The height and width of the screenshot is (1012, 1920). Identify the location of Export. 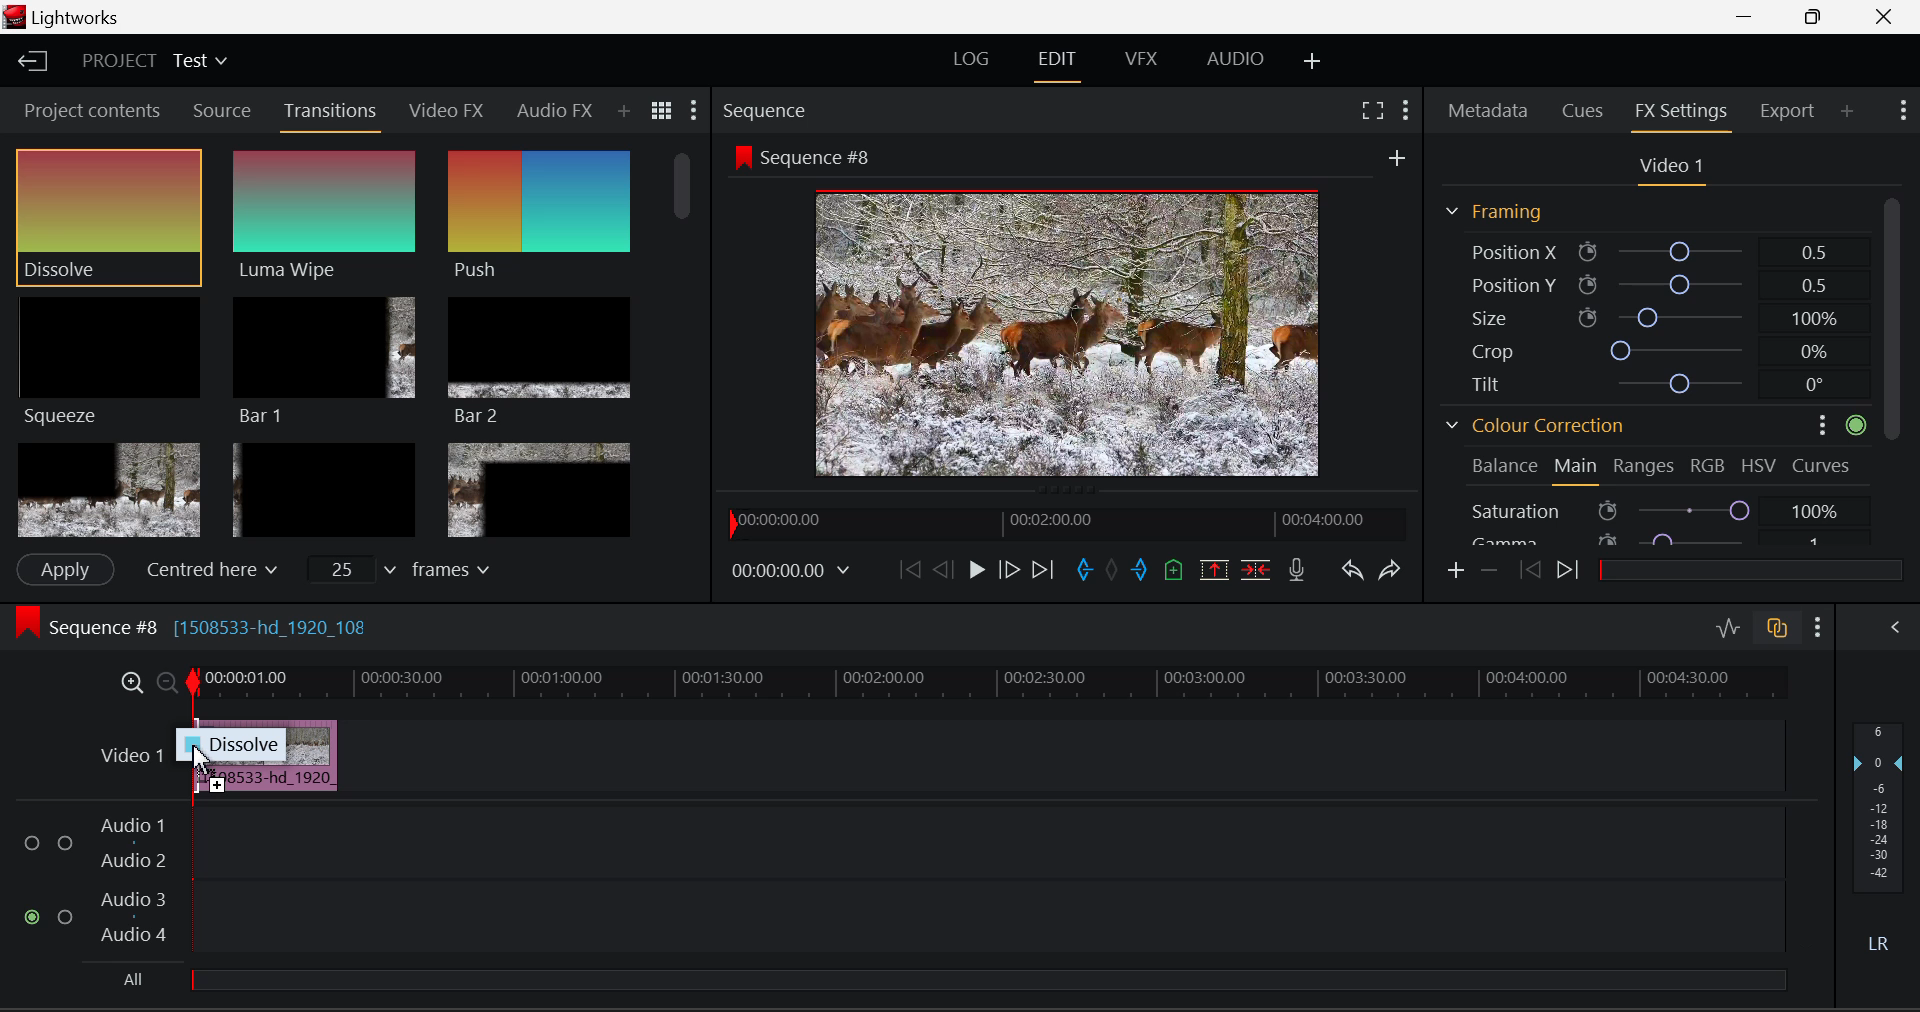
(1788, 111).